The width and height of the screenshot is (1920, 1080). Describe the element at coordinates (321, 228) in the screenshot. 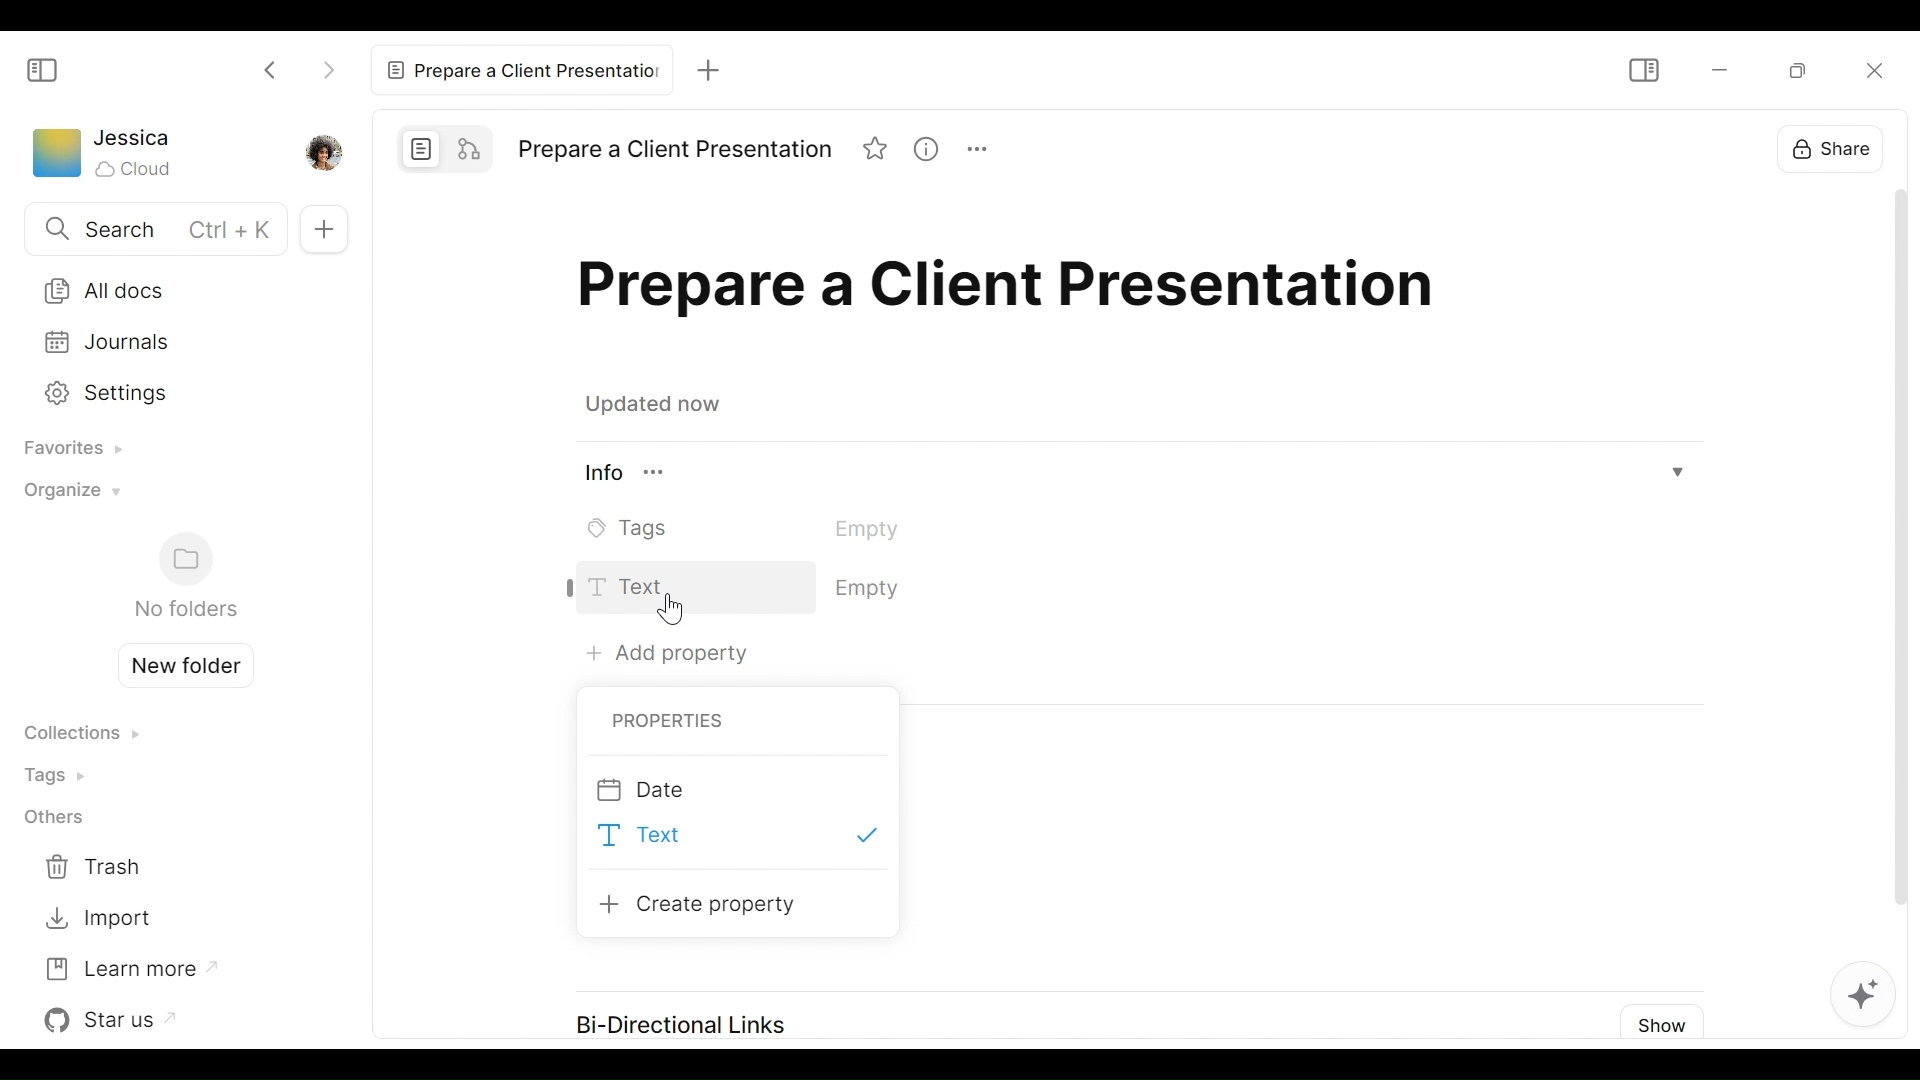

I see `Add new` at that location.